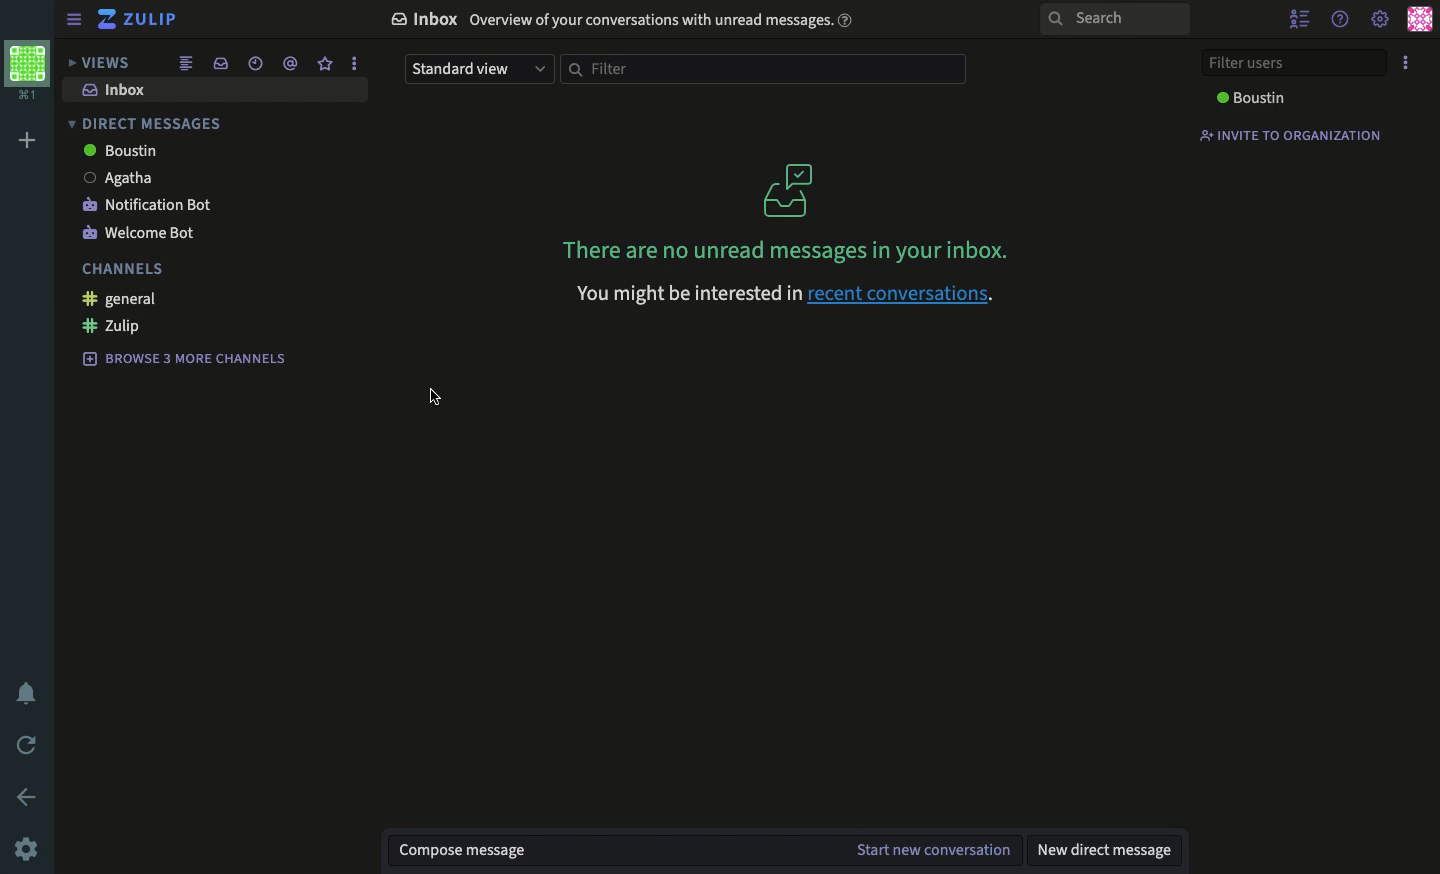 This screenshot has height=874, width=1440. What do you see at coordinates (259, 64) in the screenshot?
I see `recent conversation` at bounding box center [259, 64].